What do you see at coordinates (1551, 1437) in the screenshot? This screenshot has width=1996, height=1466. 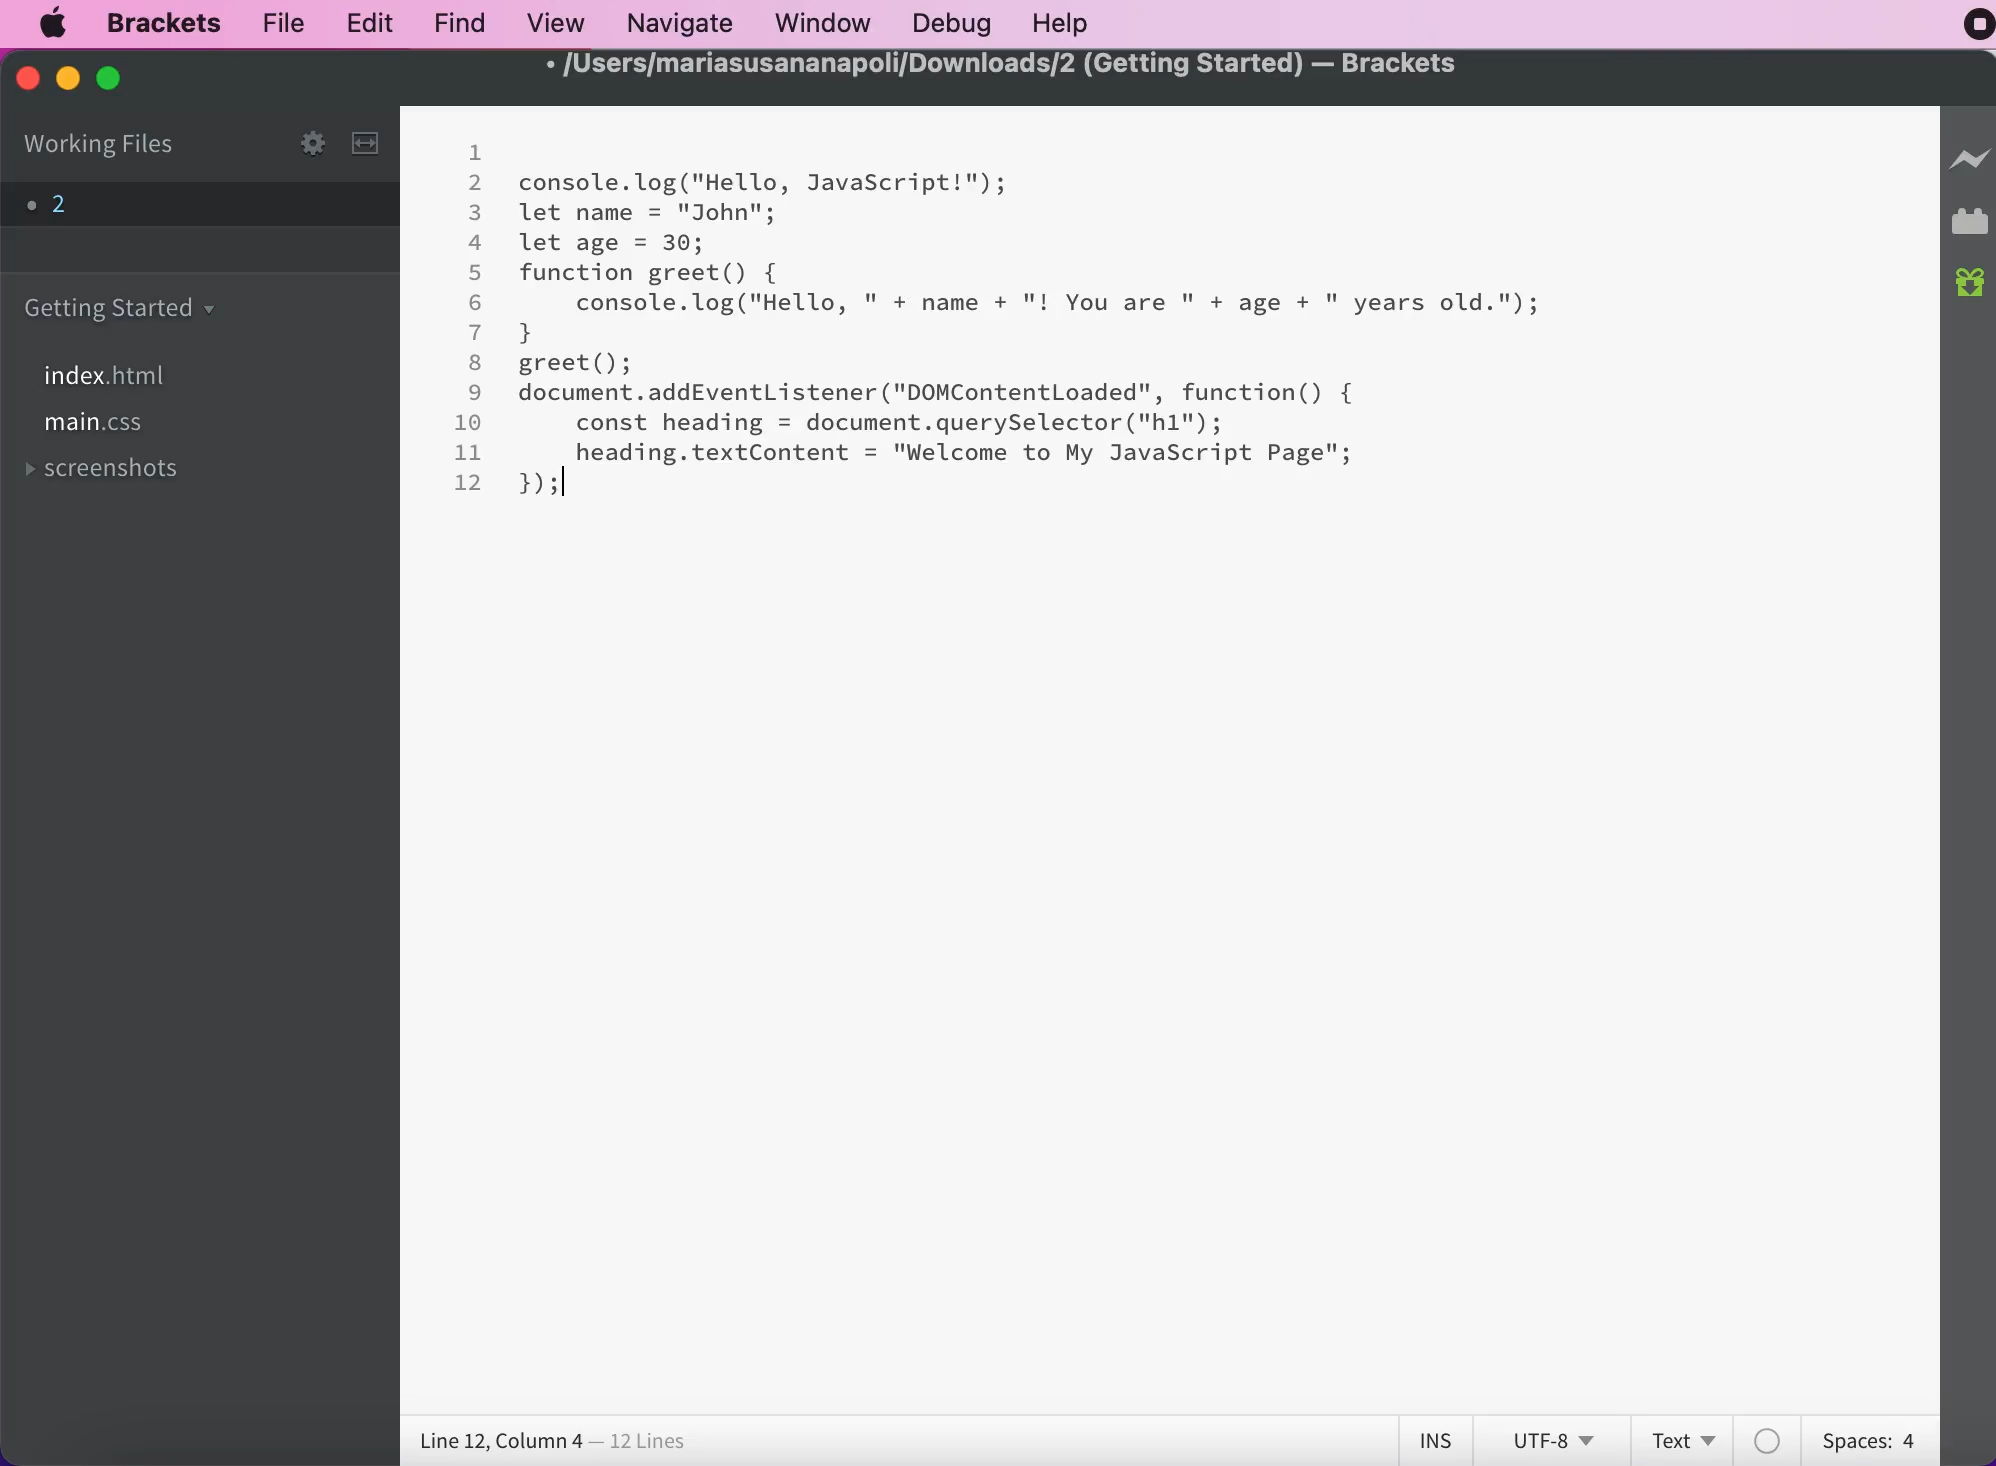 I see `utf-8` at bounding box center [1551, 1437].